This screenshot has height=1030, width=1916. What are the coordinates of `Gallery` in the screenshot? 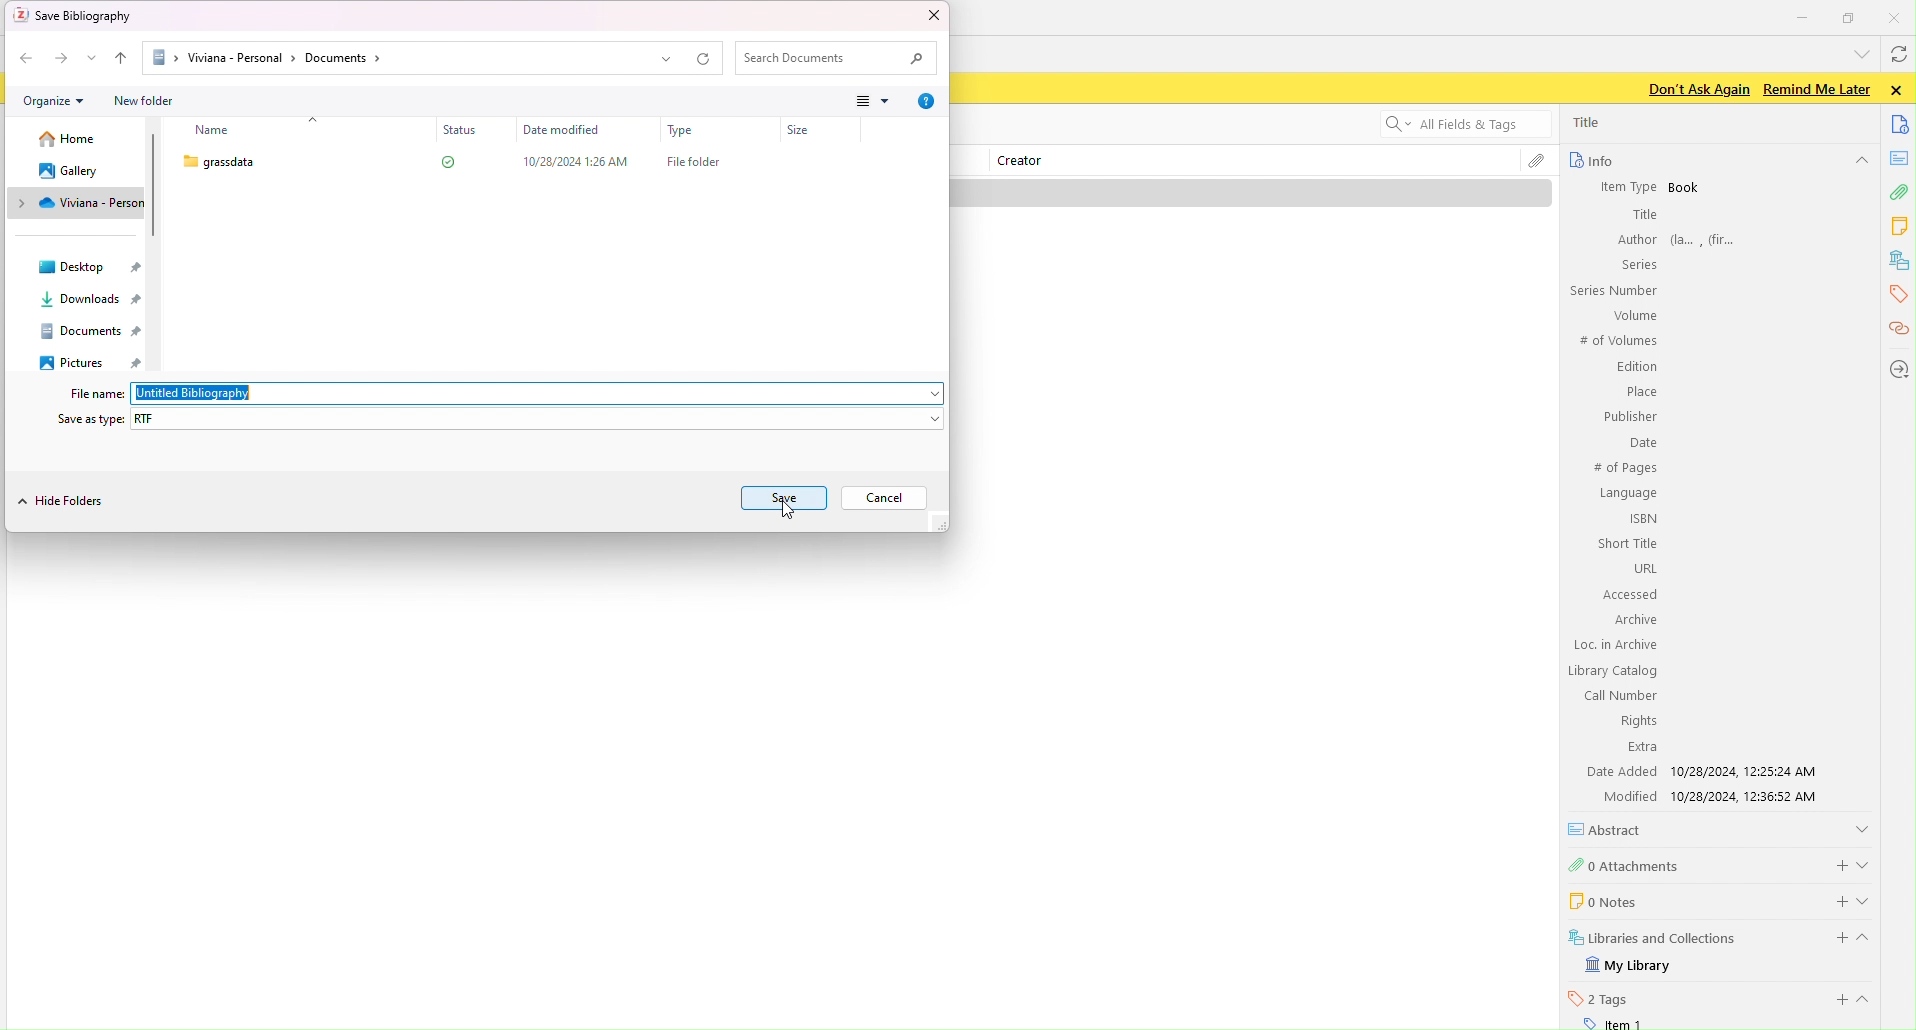 It's located at (76, 173).